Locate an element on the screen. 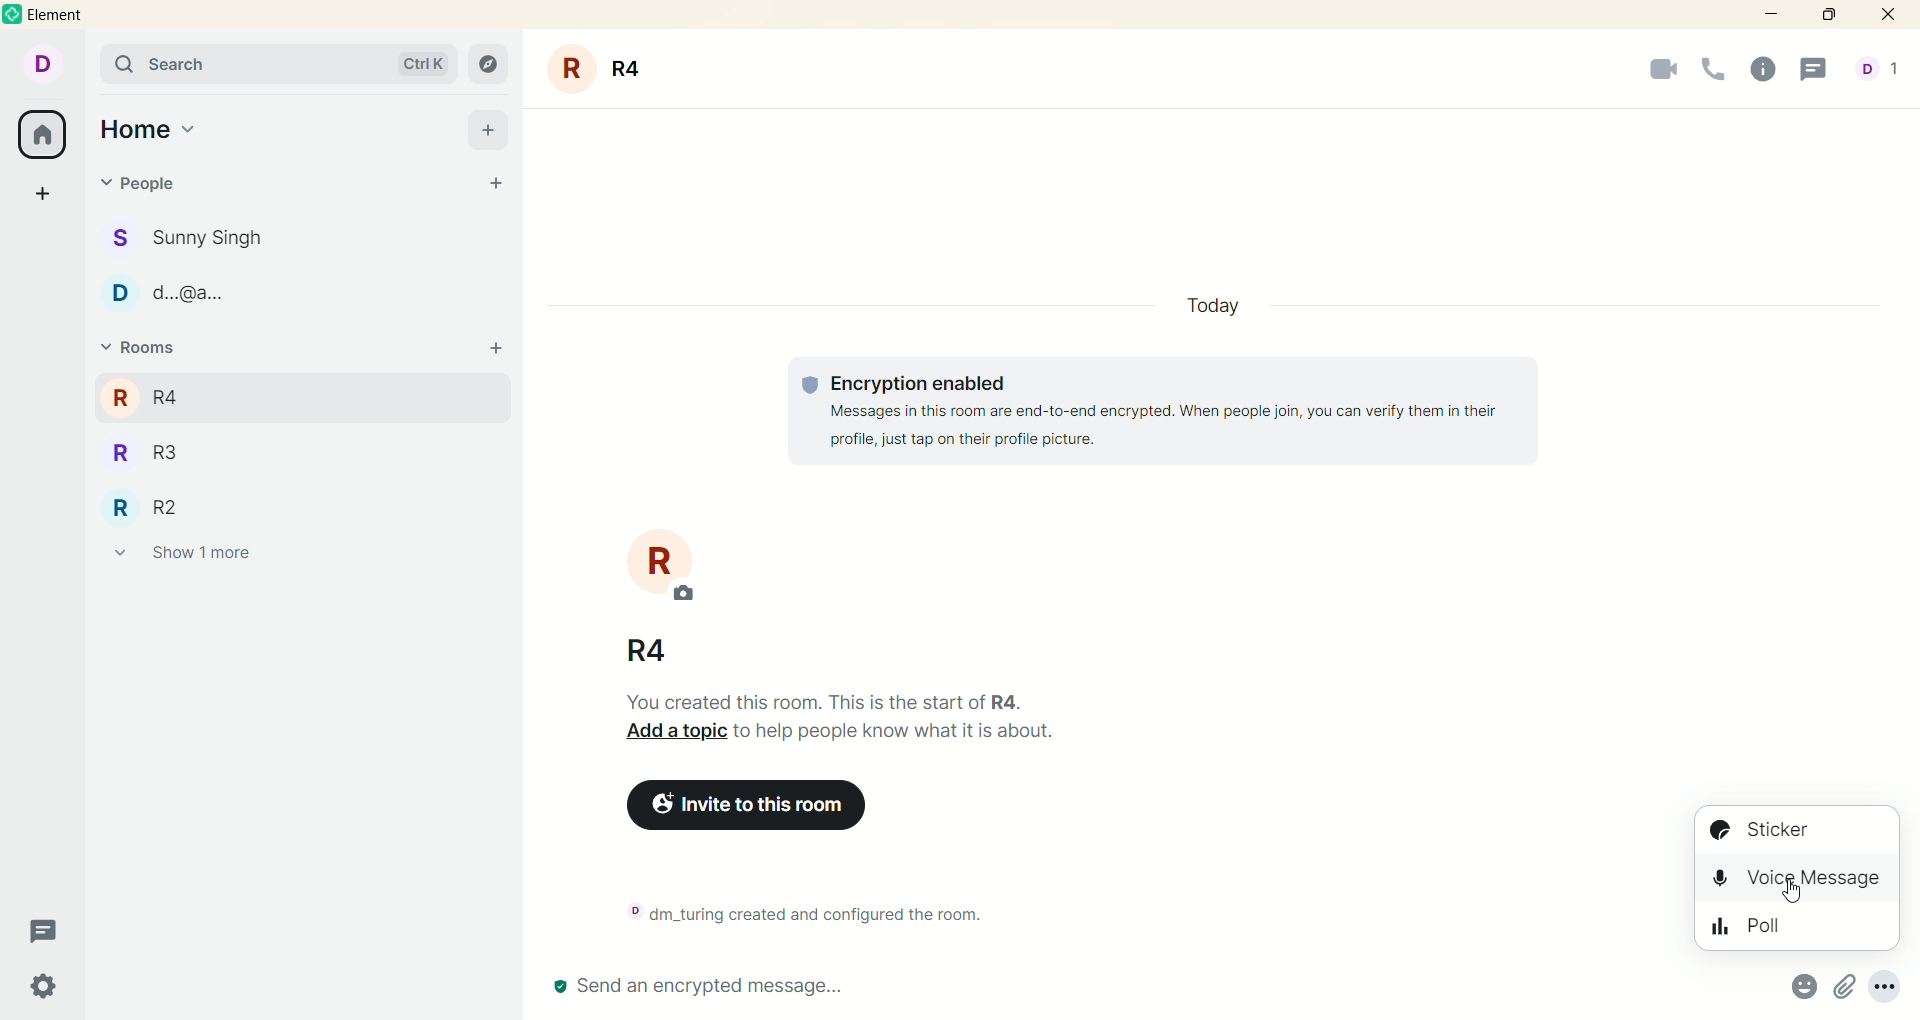 This screenshot has height=1020, width=1920. voice call is located at coordinates (1714, 71).